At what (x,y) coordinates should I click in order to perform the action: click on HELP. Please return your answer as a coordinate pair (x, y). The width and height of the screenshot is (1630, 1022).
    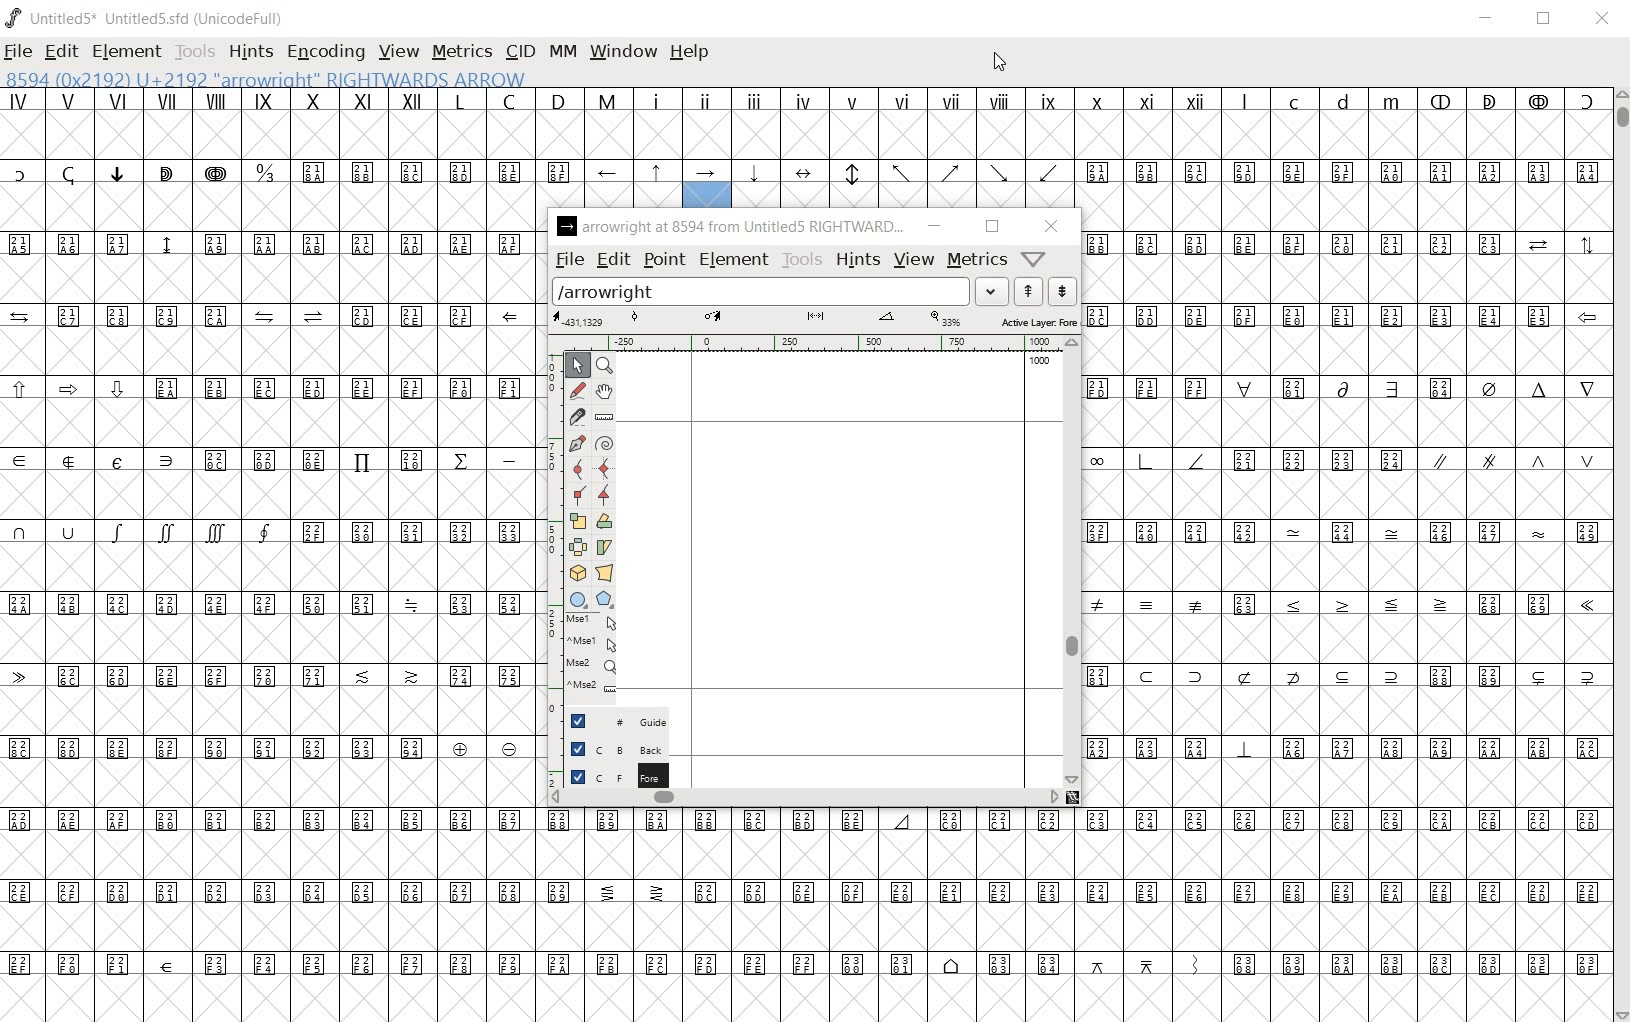
    Looking at the image, I should click on (694, 53).